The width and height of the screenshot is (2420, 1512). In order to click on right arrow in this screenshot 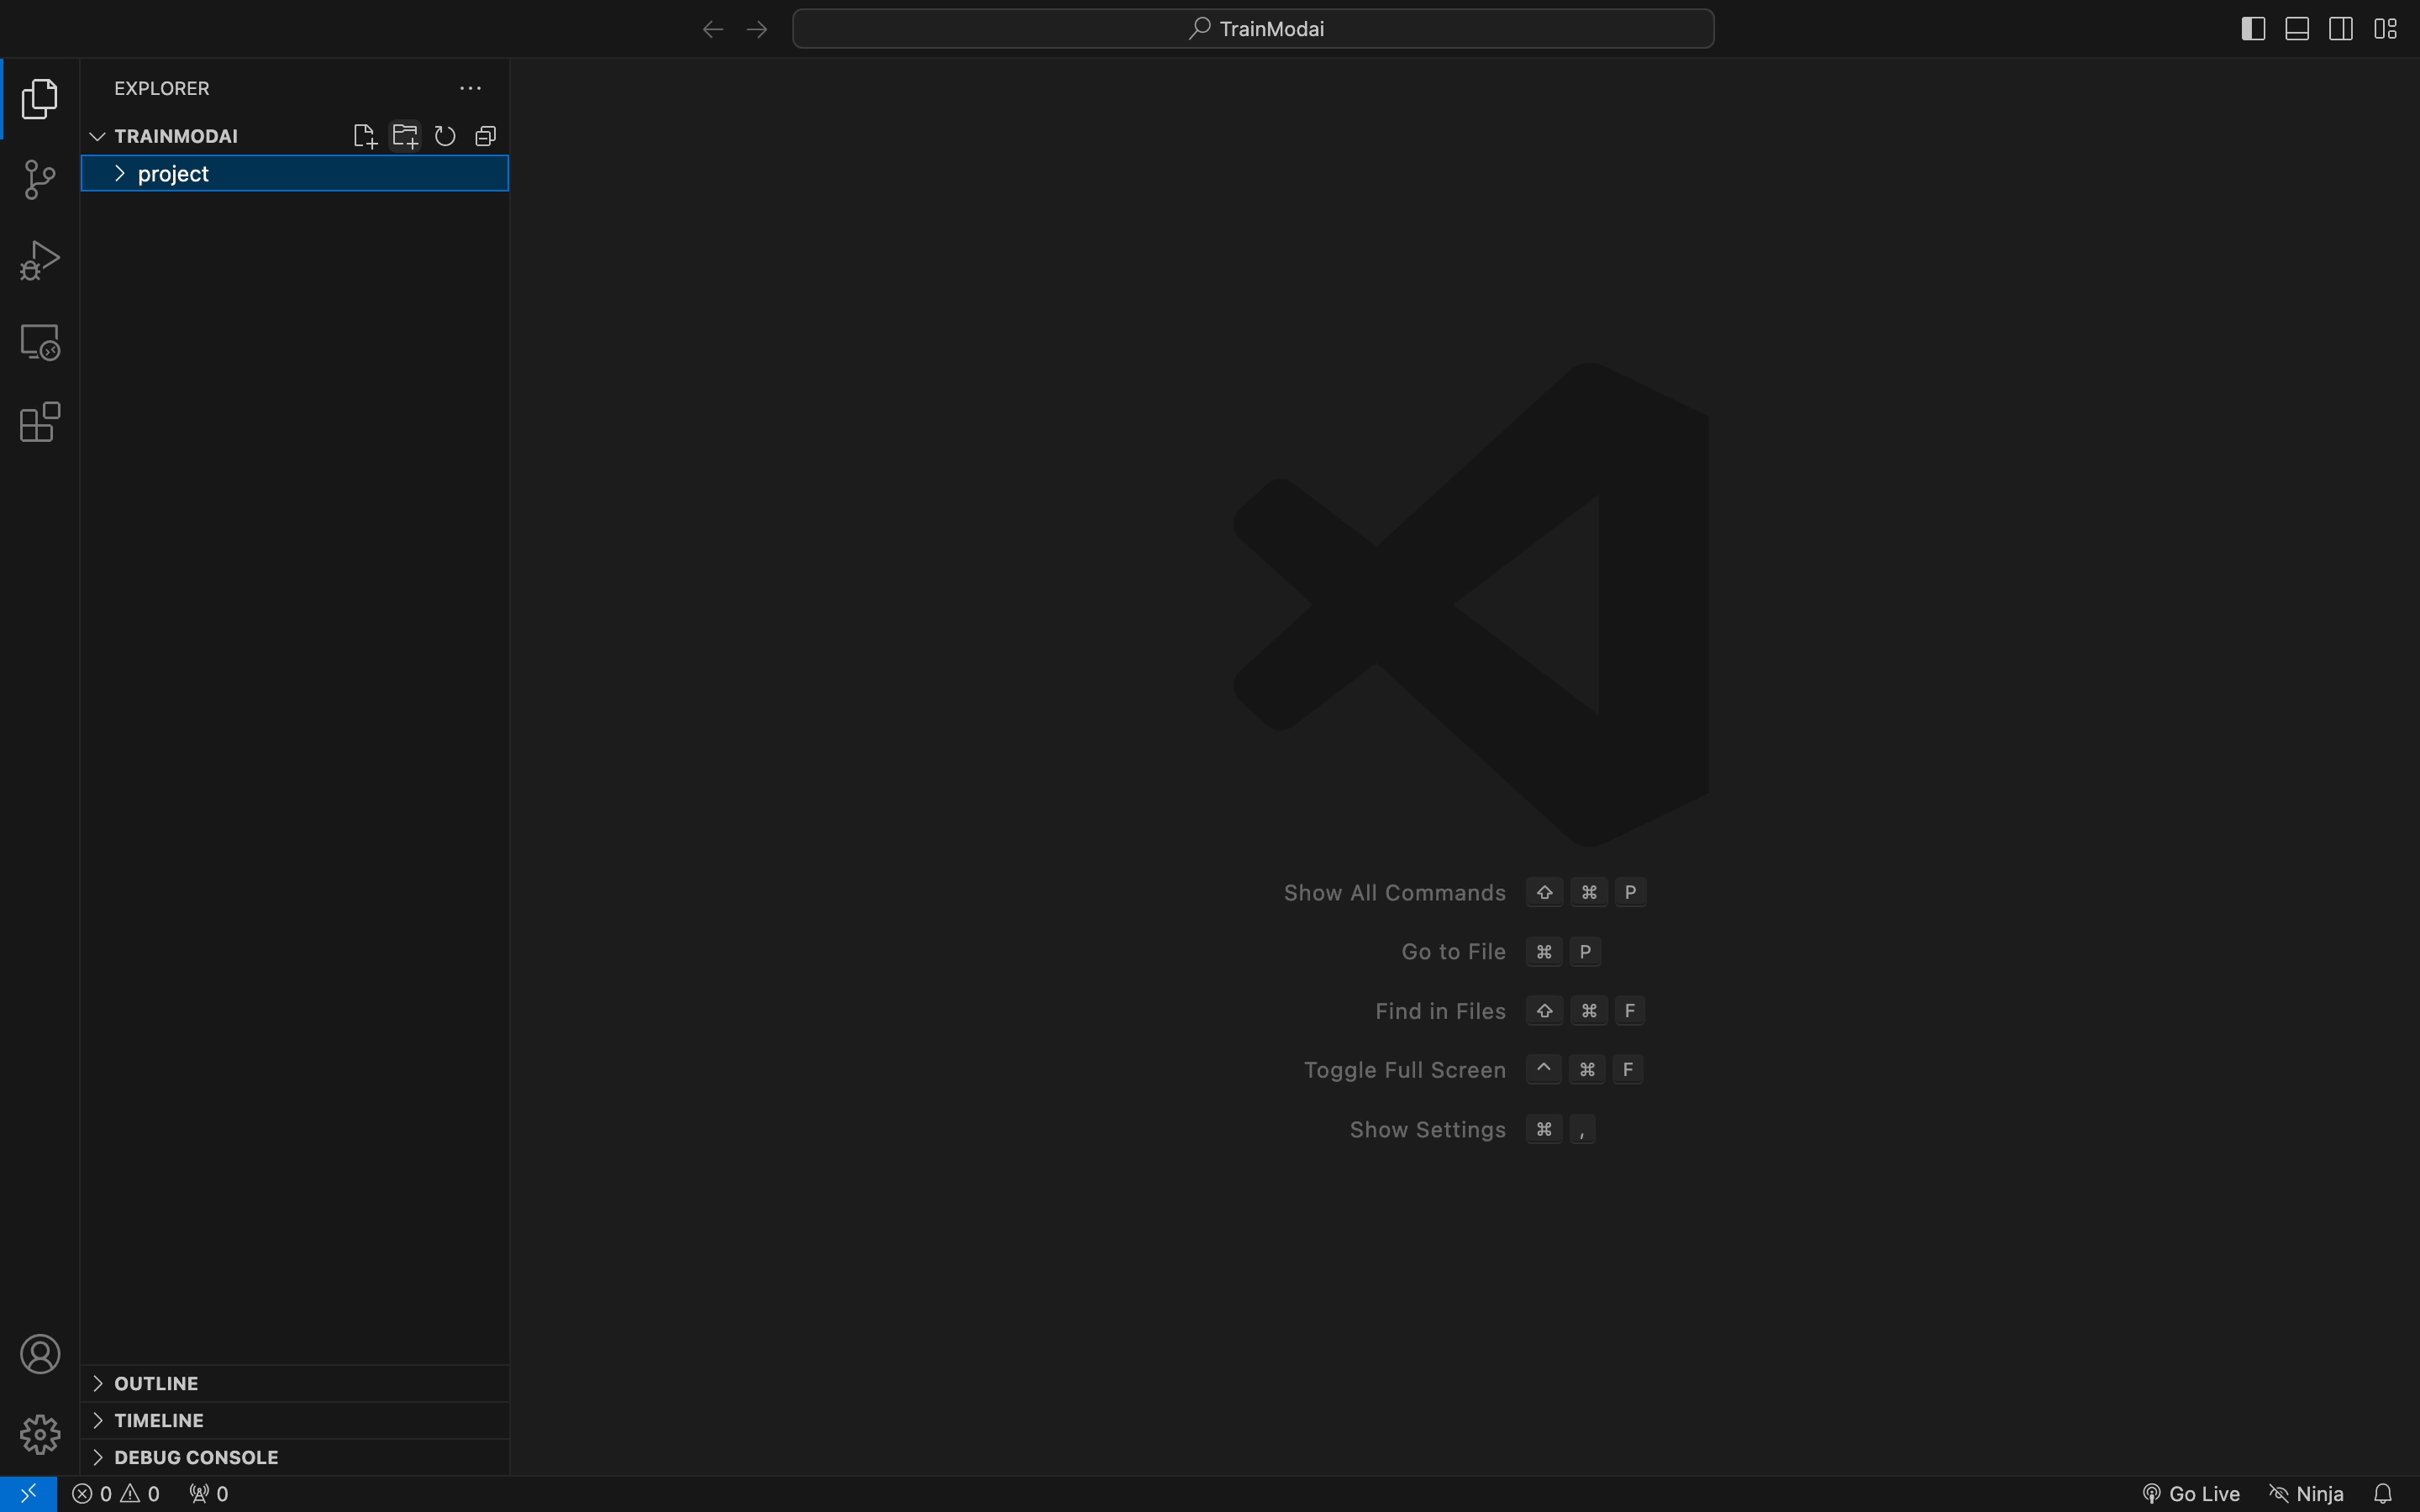, I will do `click(703, 26)`.